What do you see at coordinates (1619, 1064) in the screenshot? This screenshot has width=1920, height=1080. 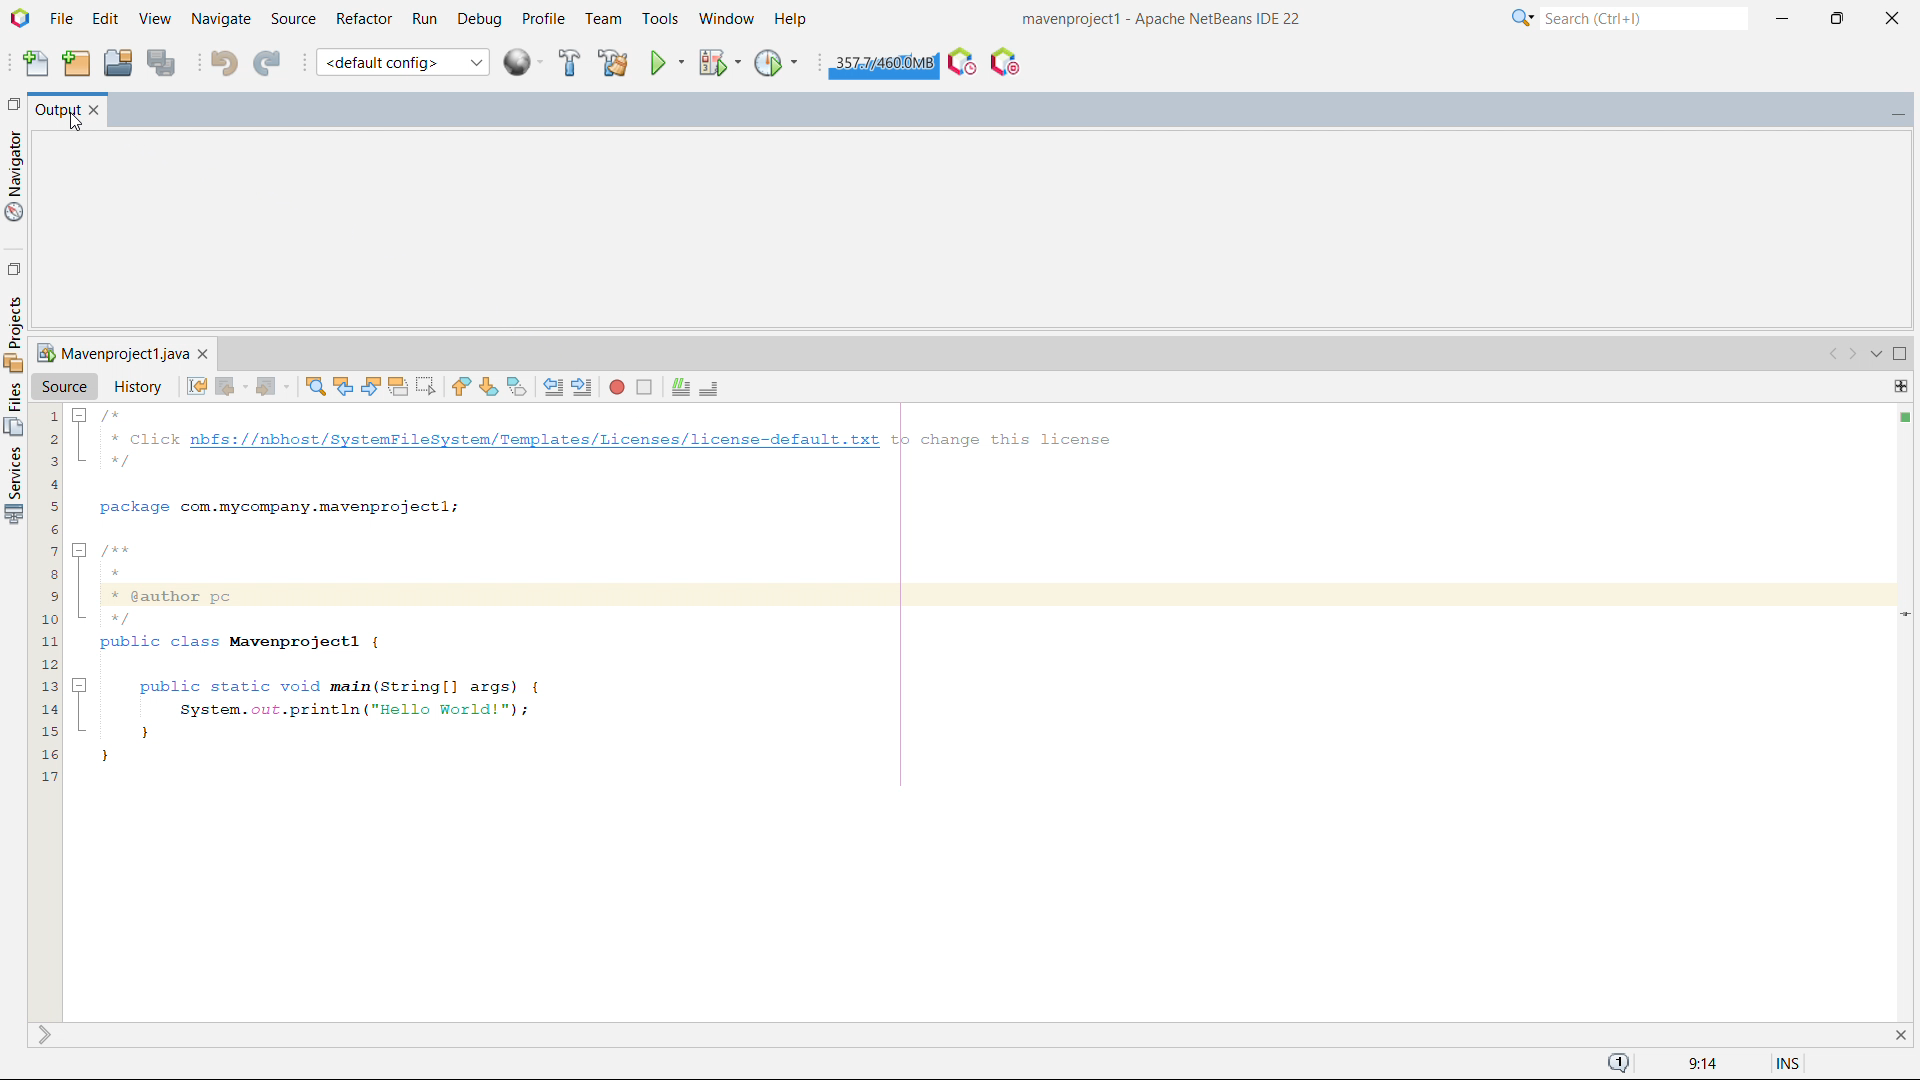 I see `notification` at bounding box center [1619, 1064].